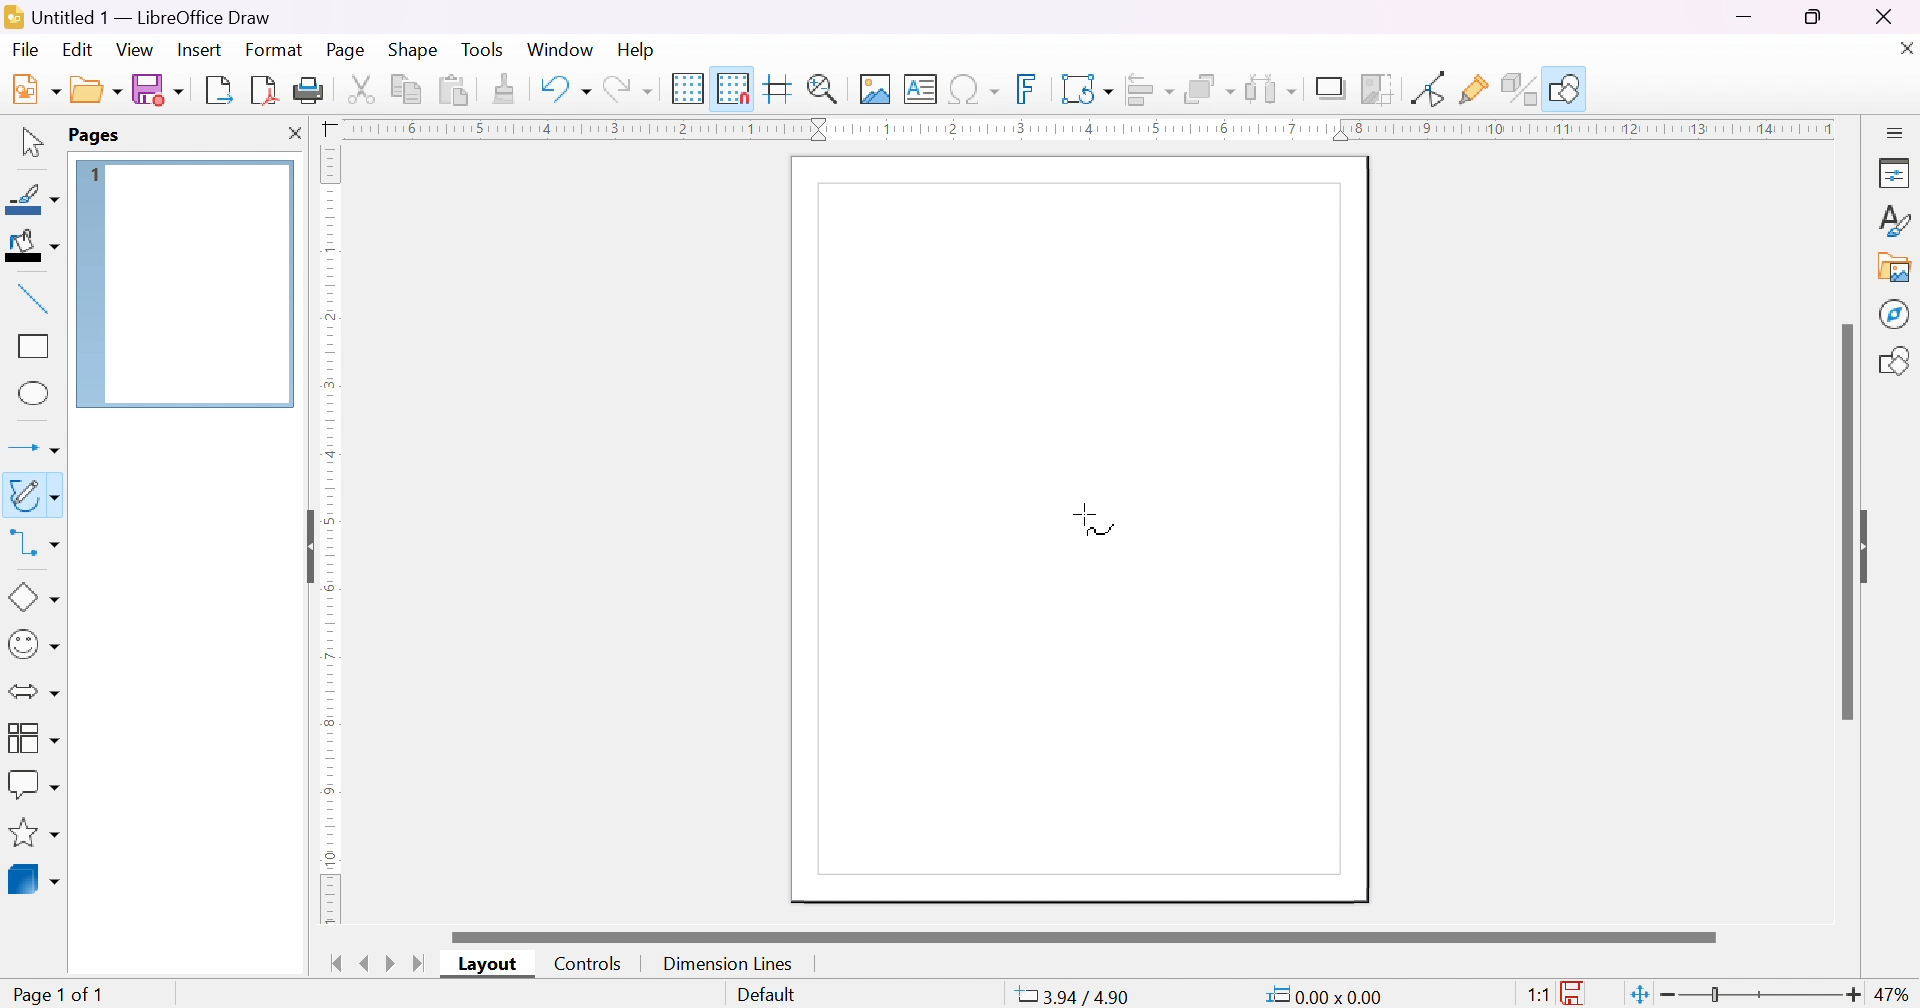 The width and height of the screenshot is (1920, 1008). Describe the element at coordinates (33, 880) in the screenshot. I see `3D objects` at that location.